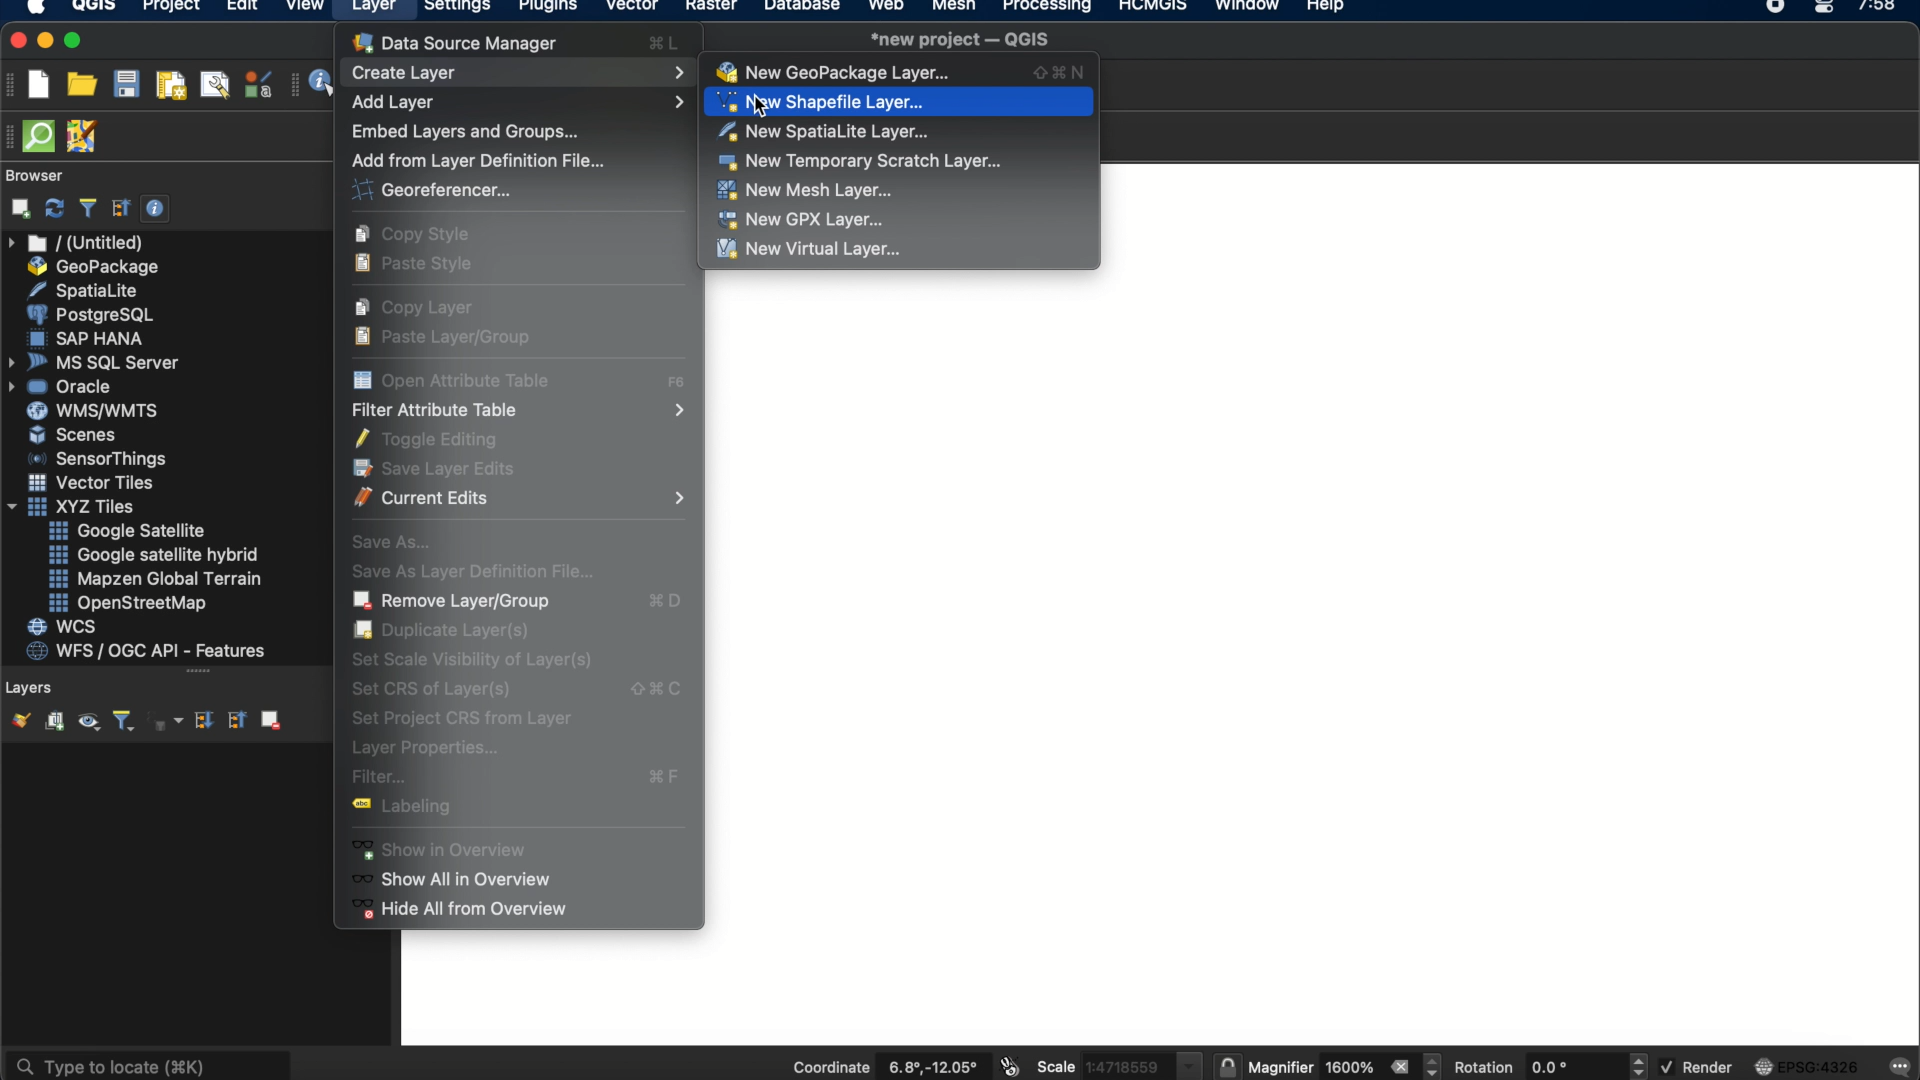 This screenshot has height=1080, width=1920. Describe the element at coordinates (1052, 8) in the screenshot. I see `processing` at that location.